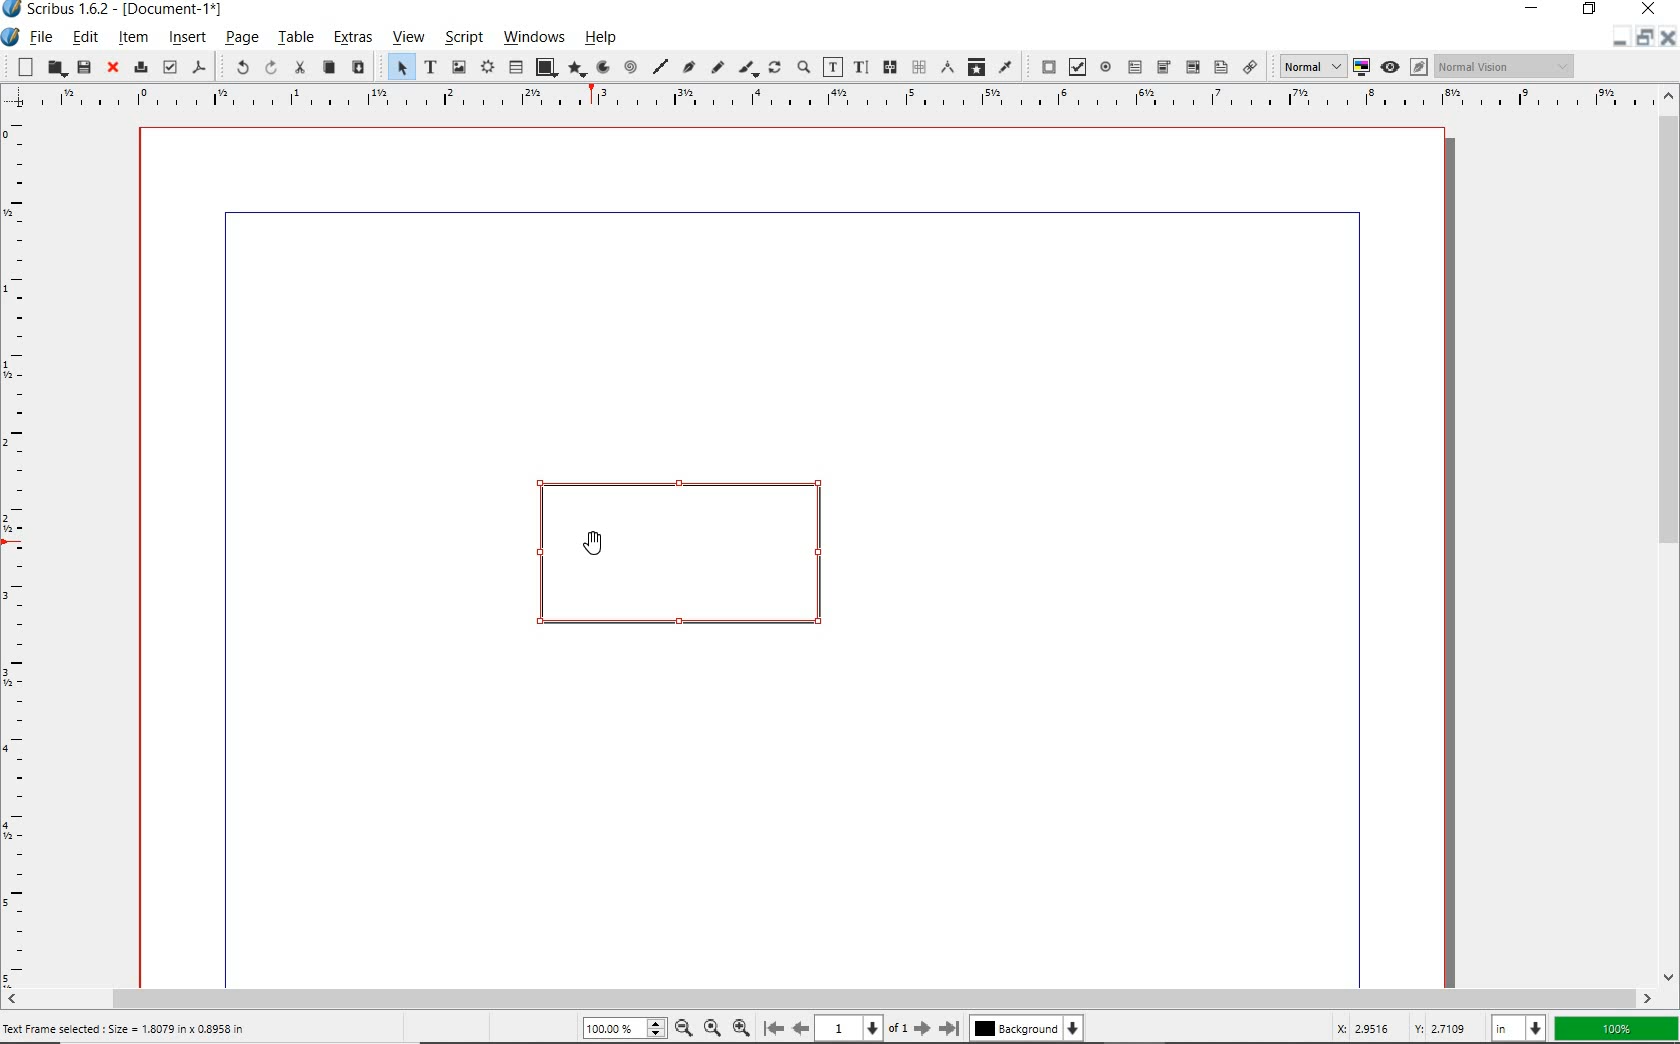 The image size is (1680, 1044). I want to click on shape, so click(545, 66).